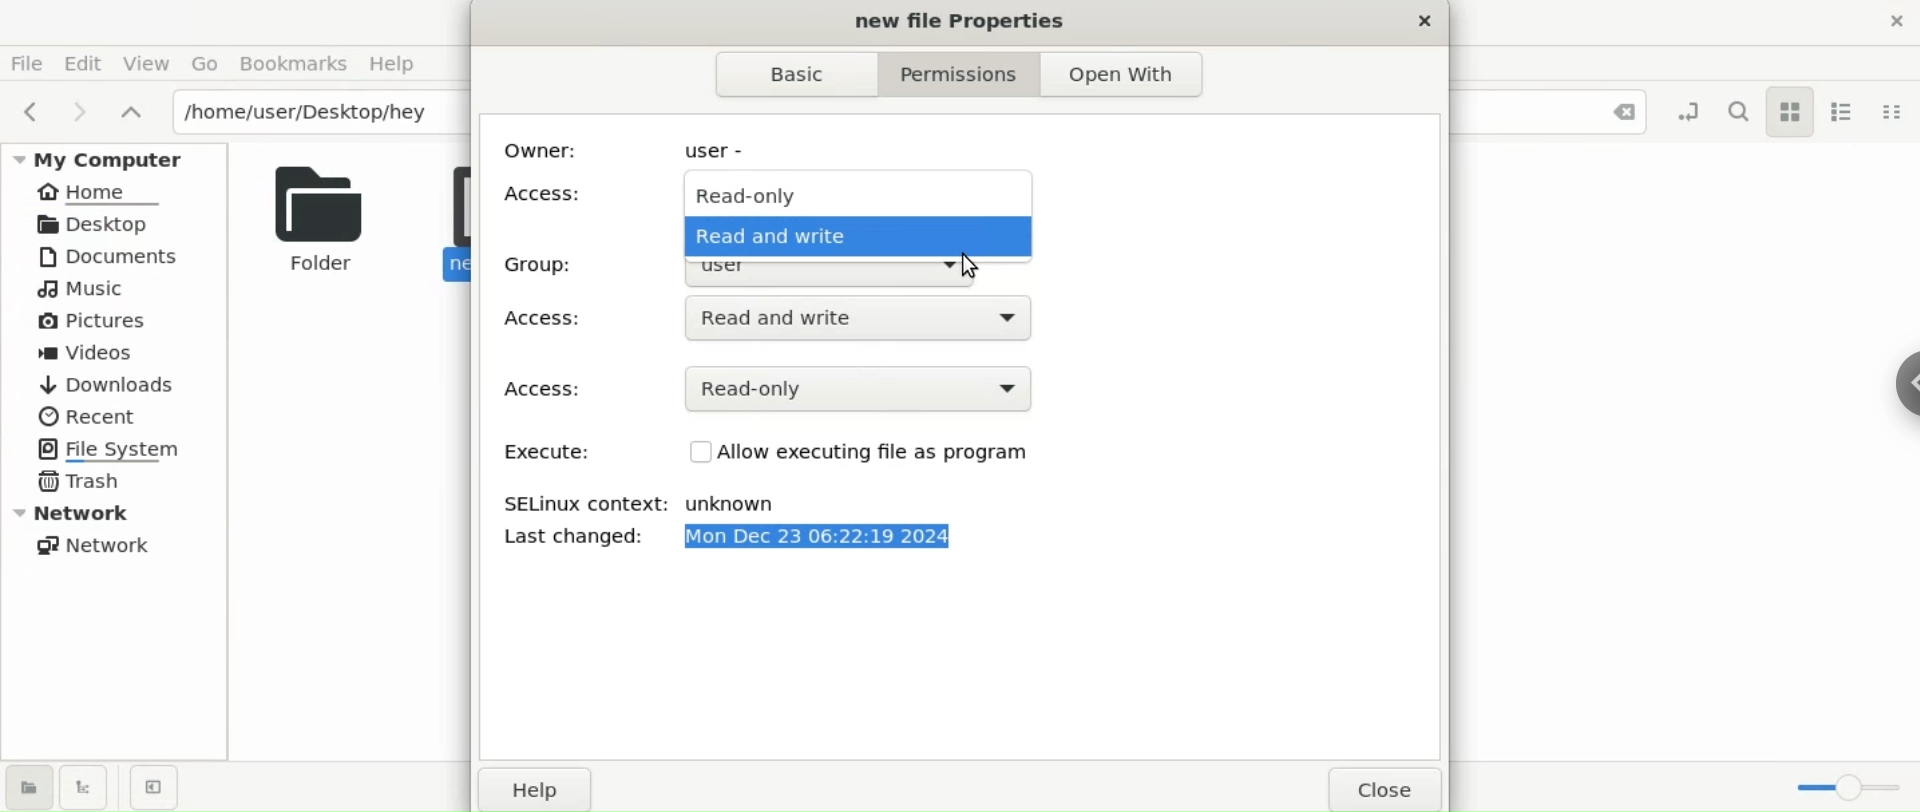 This screenshot has width=1920, height=812. What do you see at coordinates (101, 354) in the screenshot?
I see `Videos` at bounding box center [101, 354].